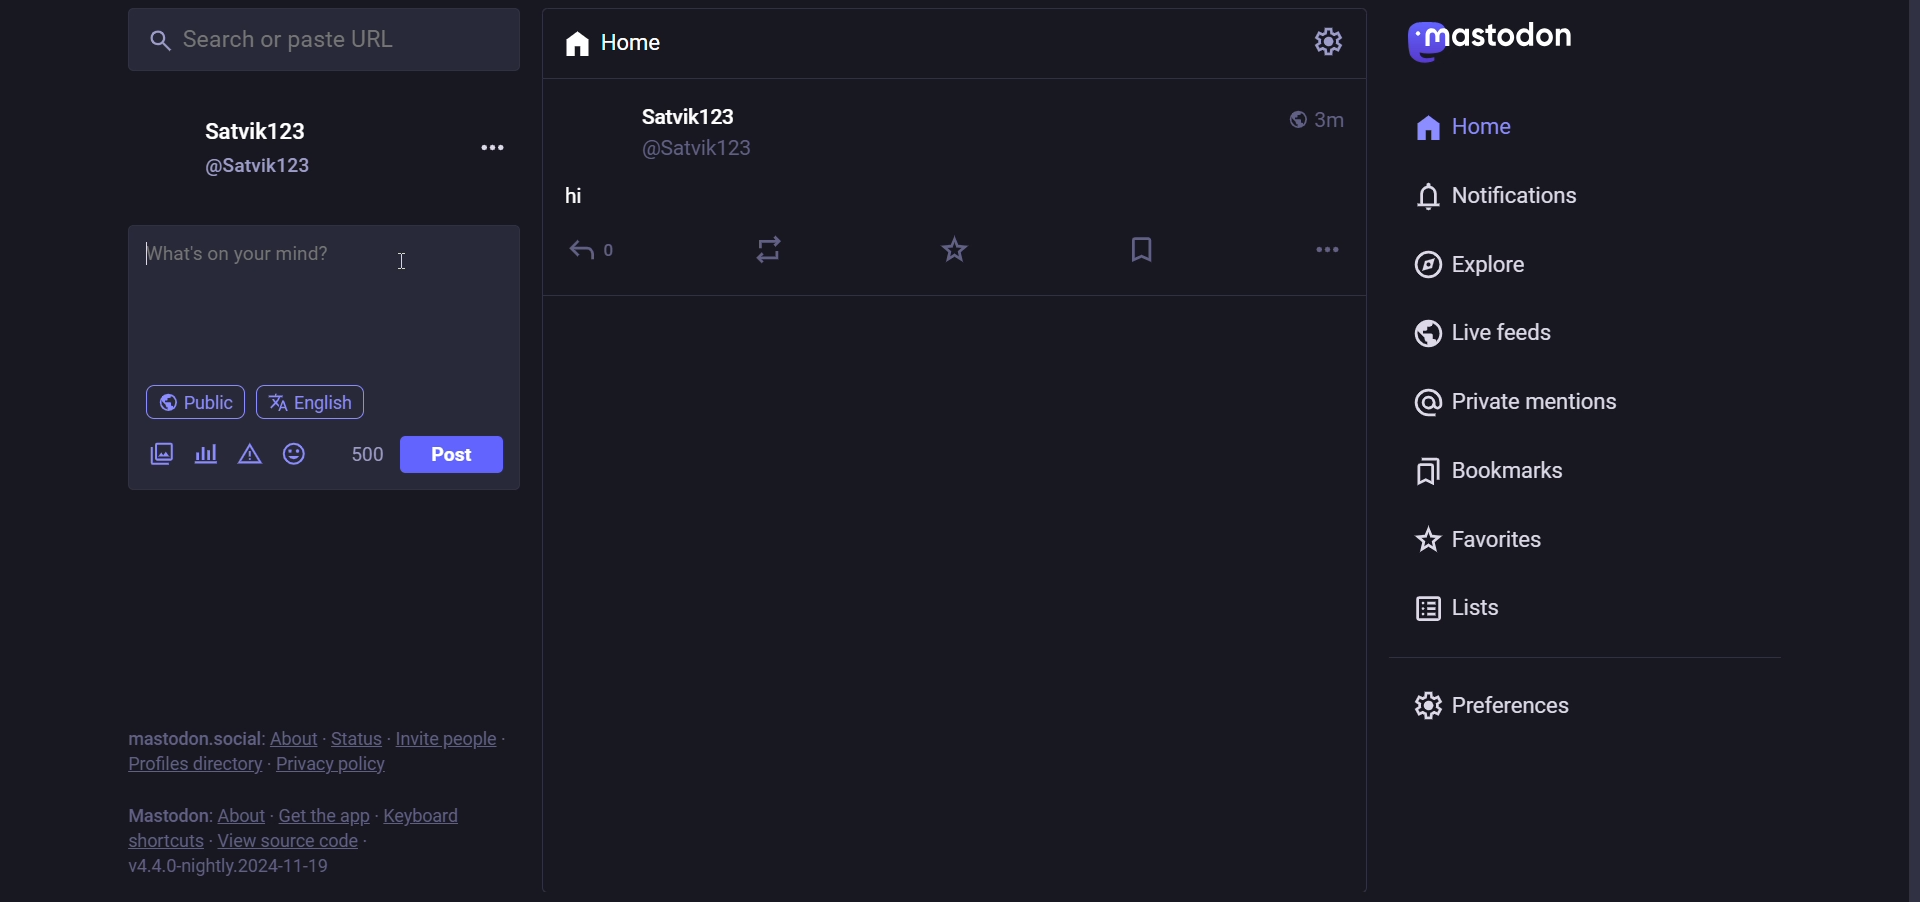 The width and height of the screenshot is (1920, 902). Describe the element at coordinates (366, 453) in the screenshot. I see `word limit` at that location.